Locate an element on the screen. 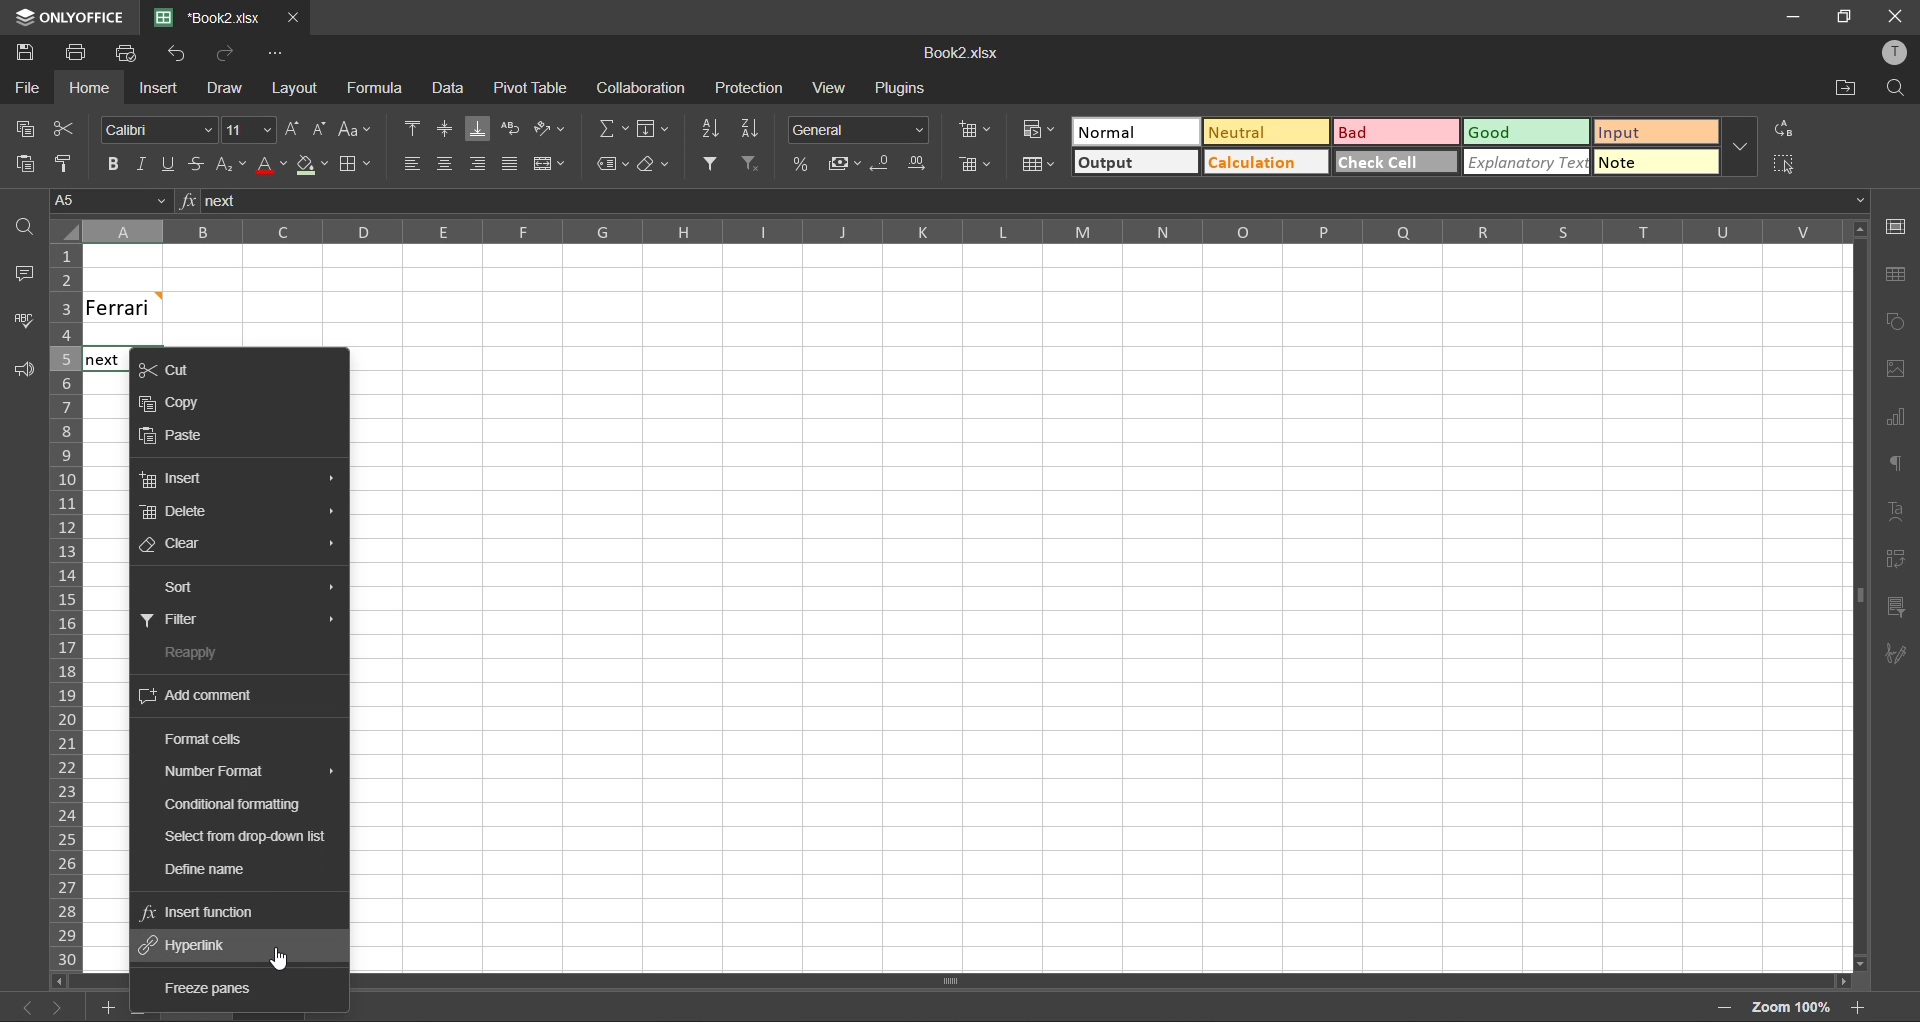 This screenshot has height=1022, width=1920. format cells is located at coordinates (213, 741).